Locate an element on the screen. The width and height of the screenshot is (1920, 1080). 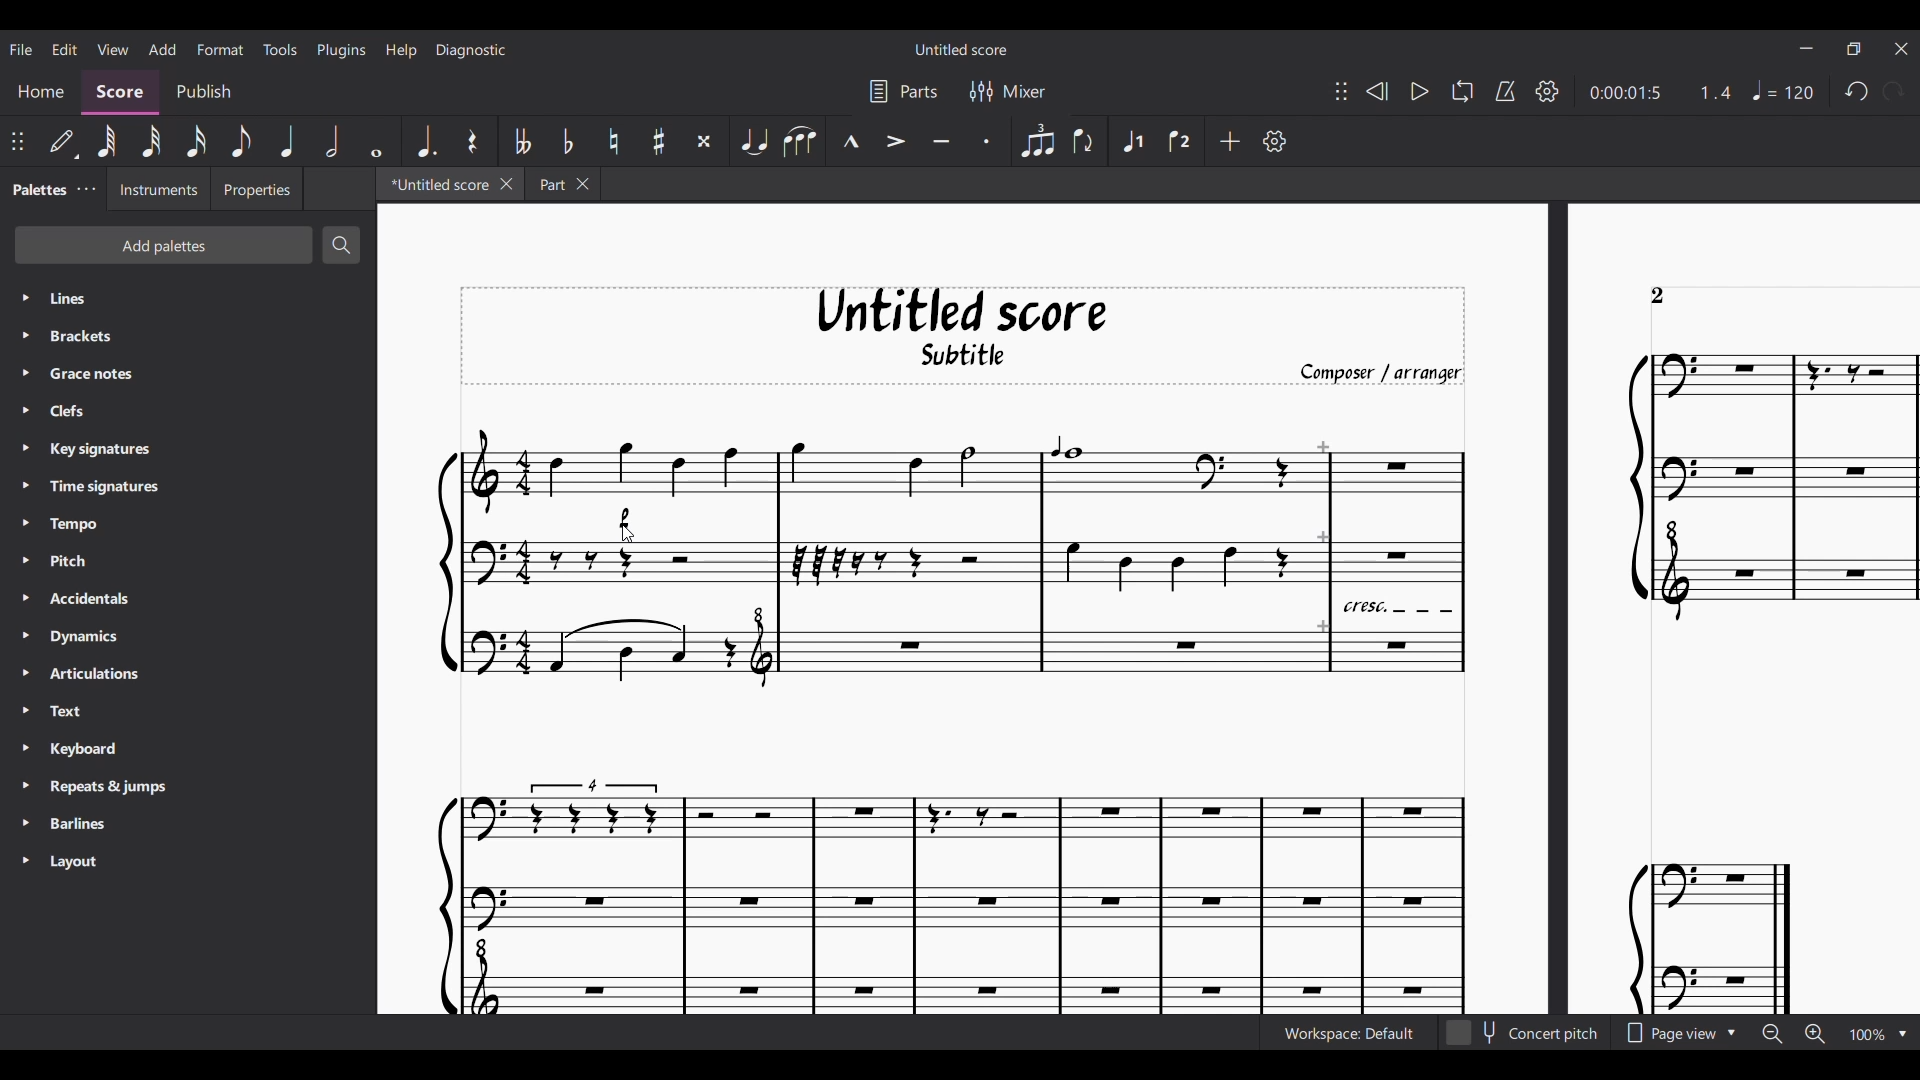
Add palettes is located at coordinates (163, 245).